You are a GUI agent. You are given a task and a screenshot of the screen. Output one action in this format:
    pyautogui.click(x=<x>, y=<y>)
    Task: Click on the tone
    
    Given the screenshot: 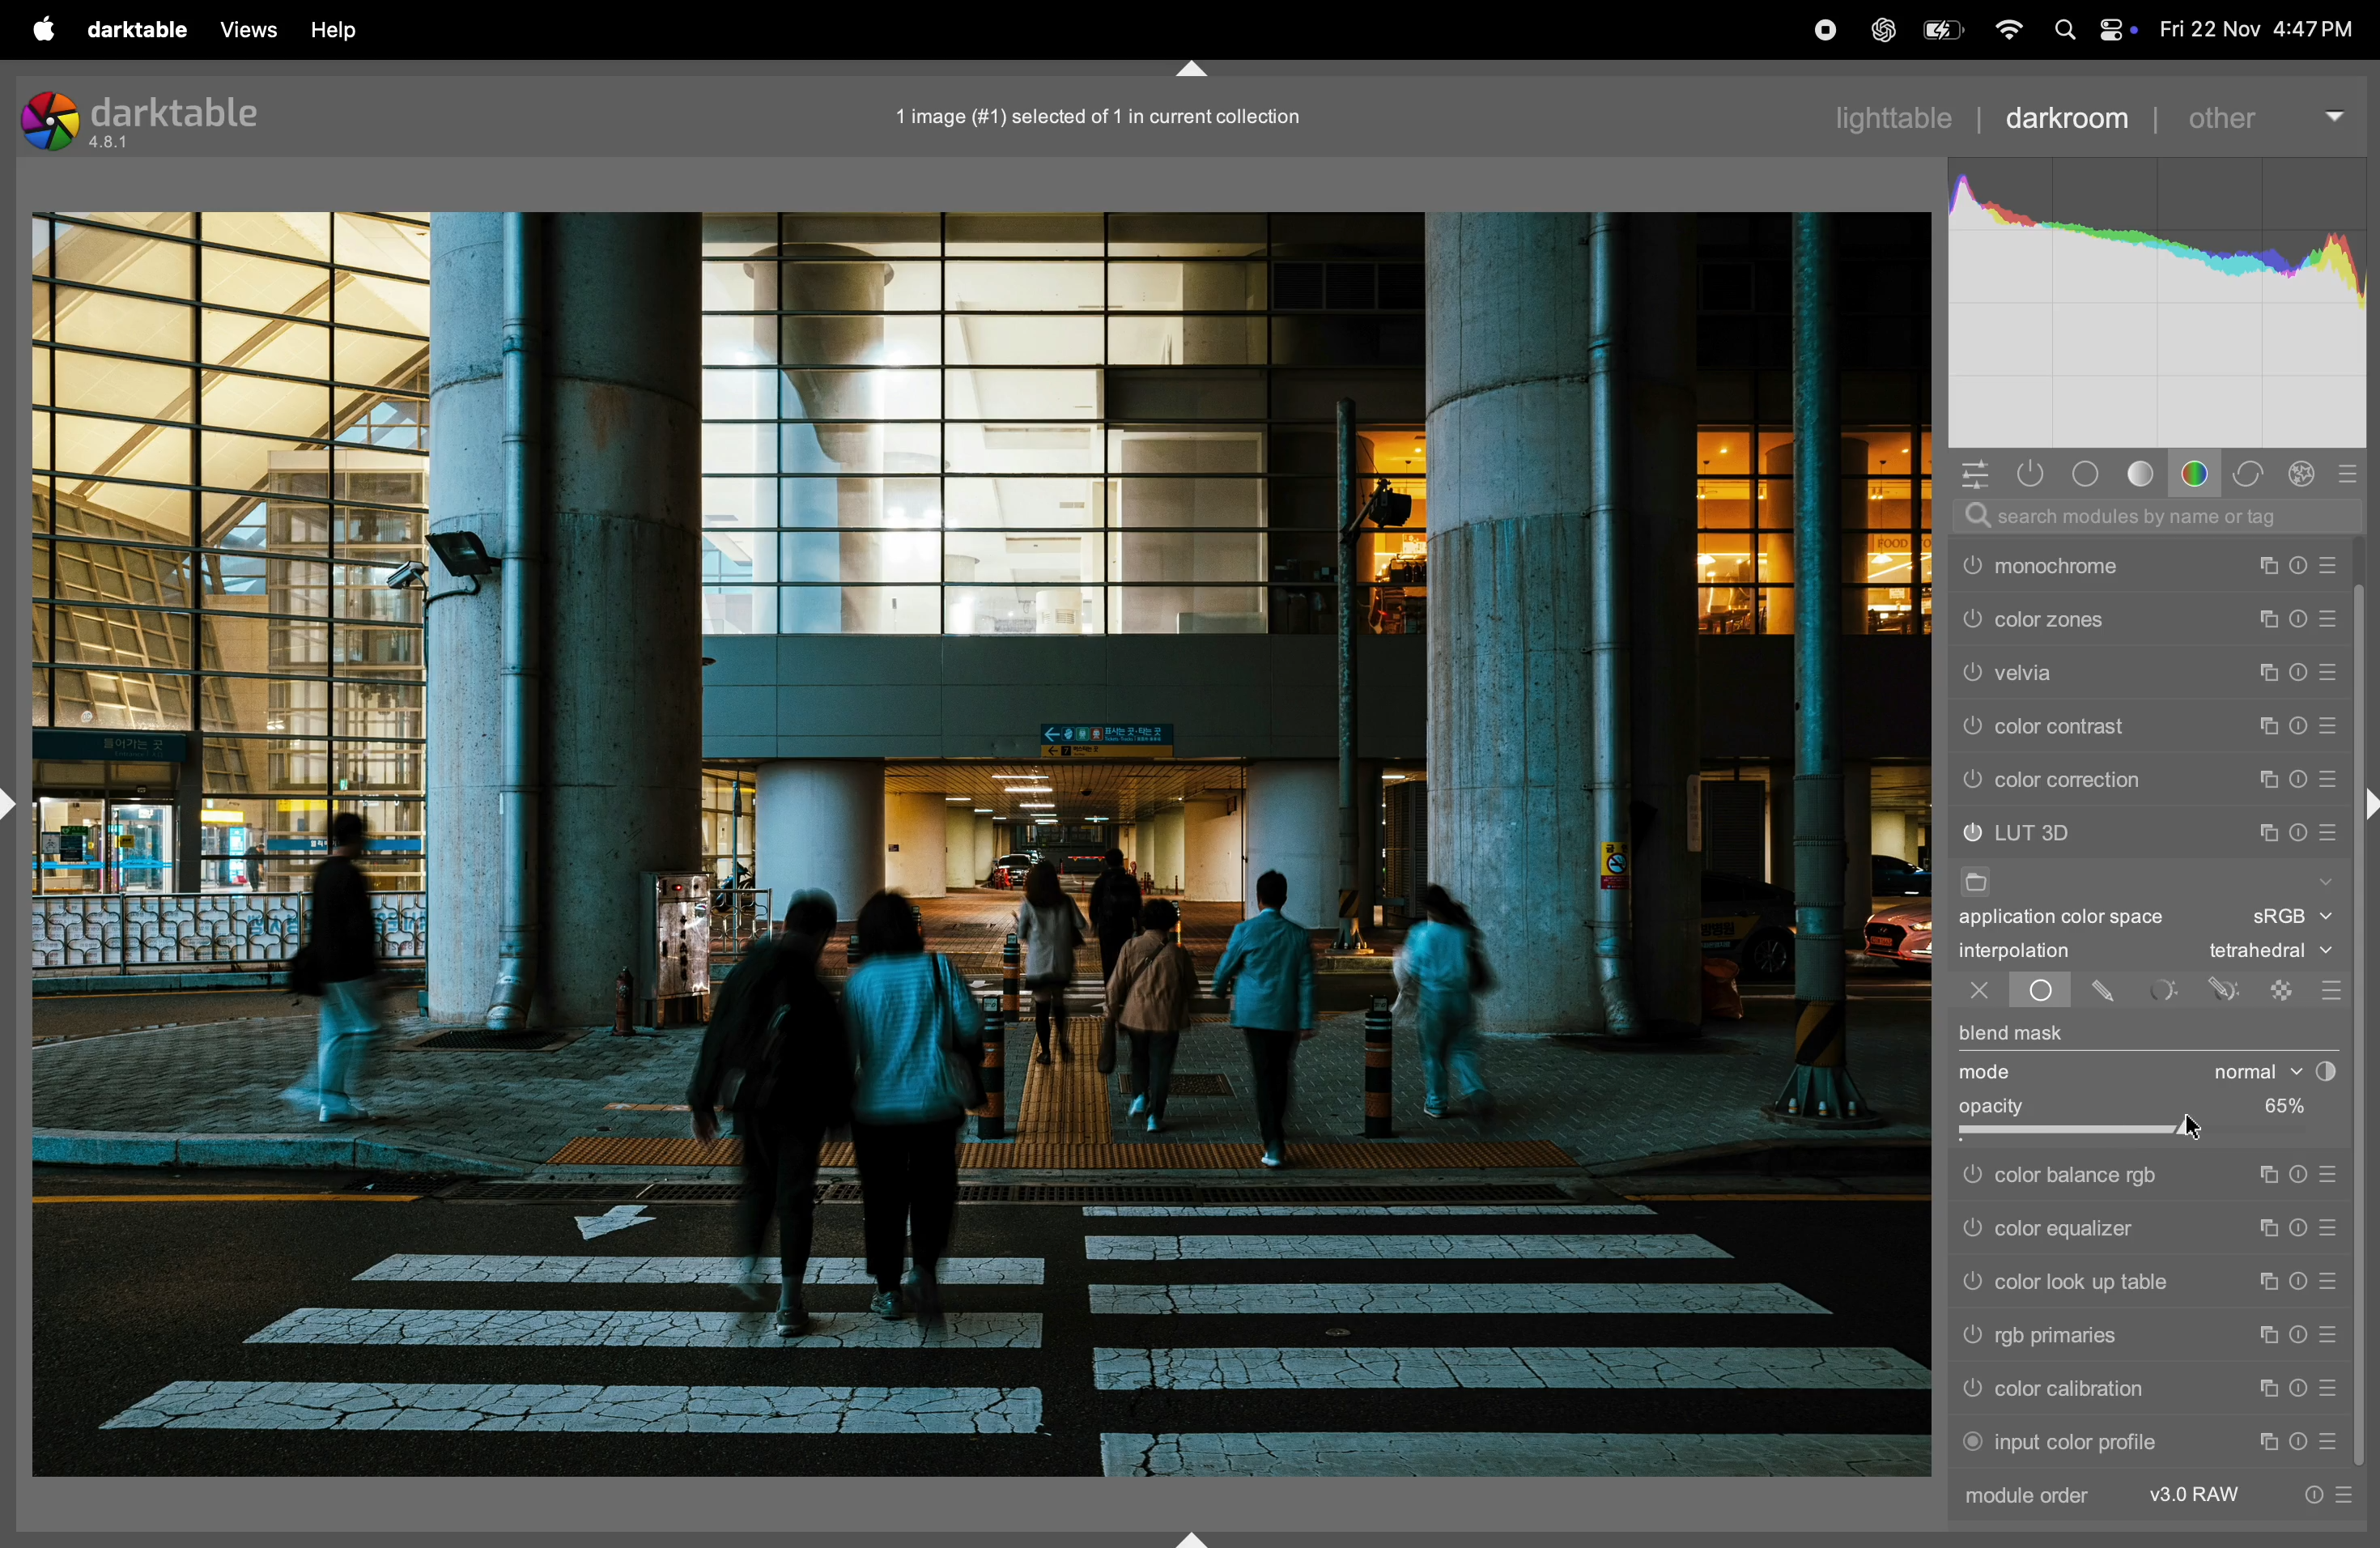 What is the action you would take?
    pyautogui.click(x=2141, y=475)
    